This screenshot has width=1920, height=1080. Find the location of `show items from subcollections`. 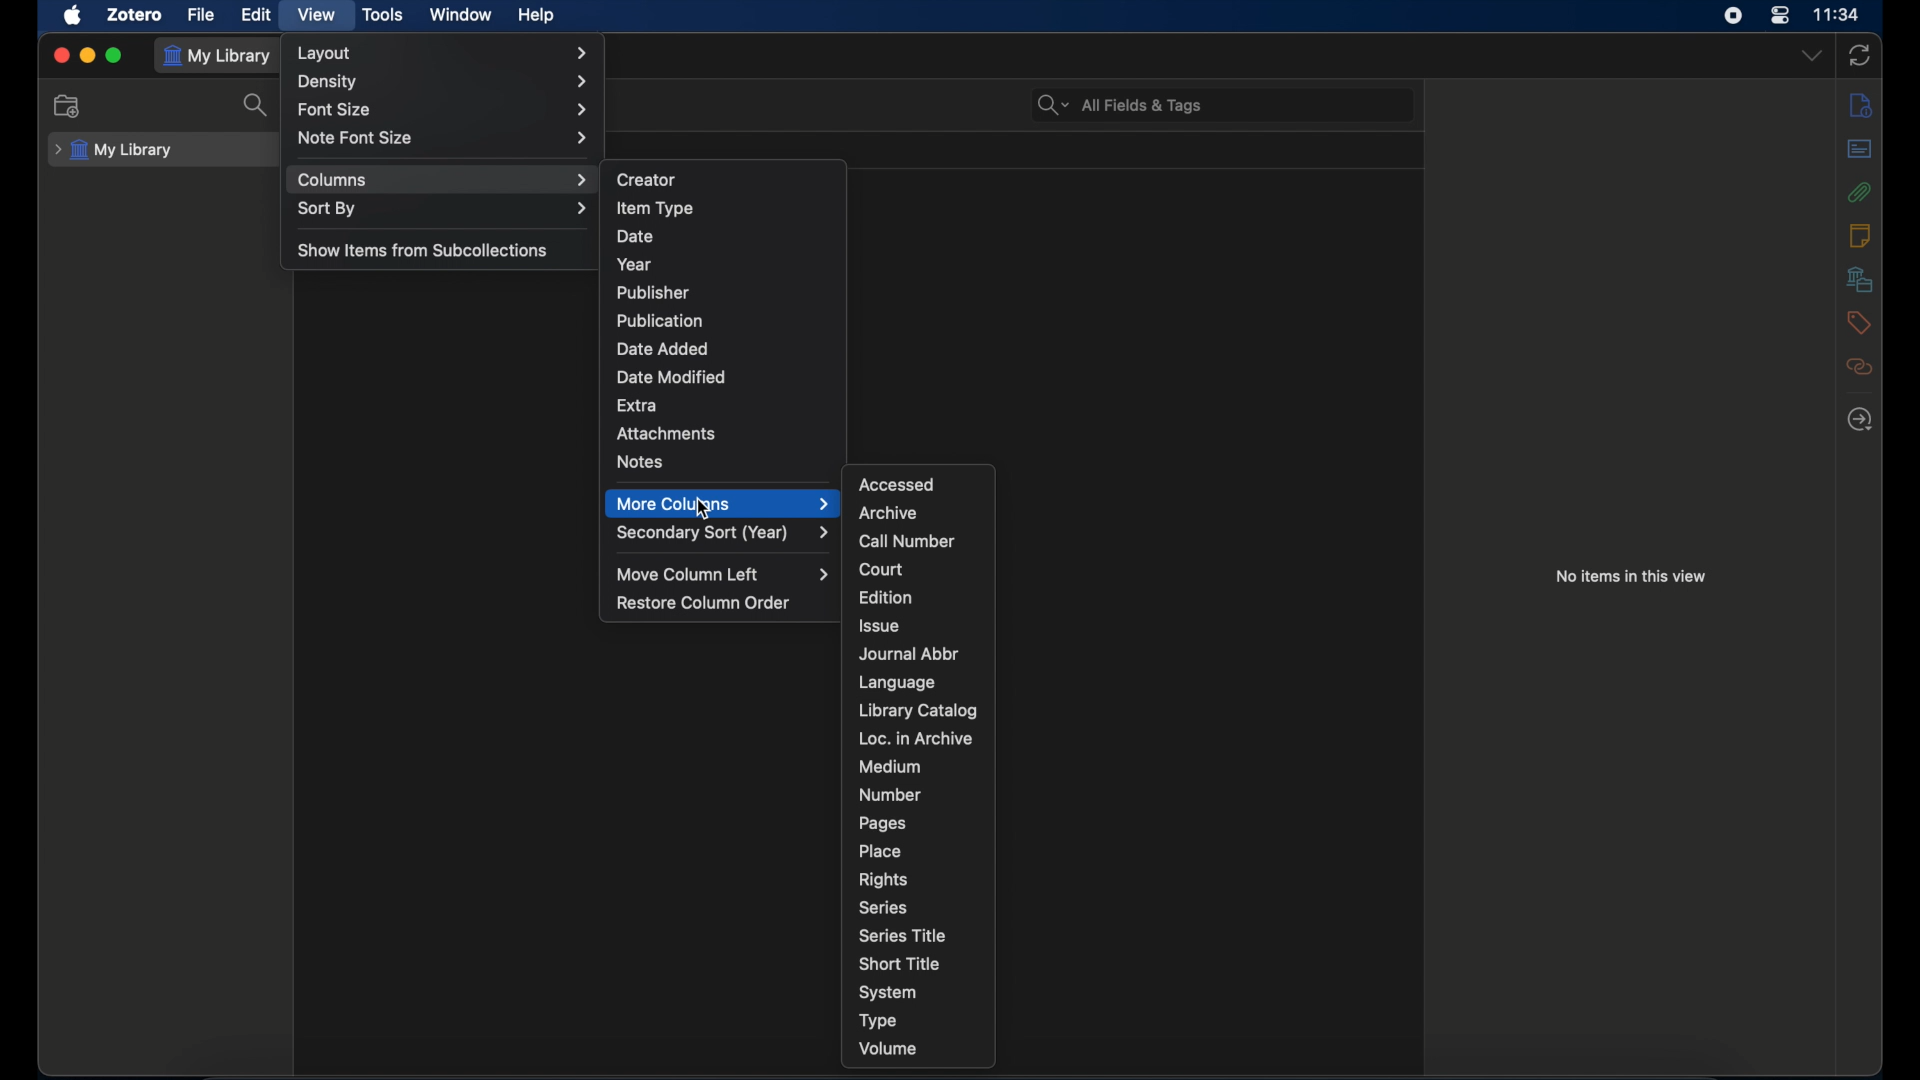

show items from subcollections is located at coordinates (424, 249).